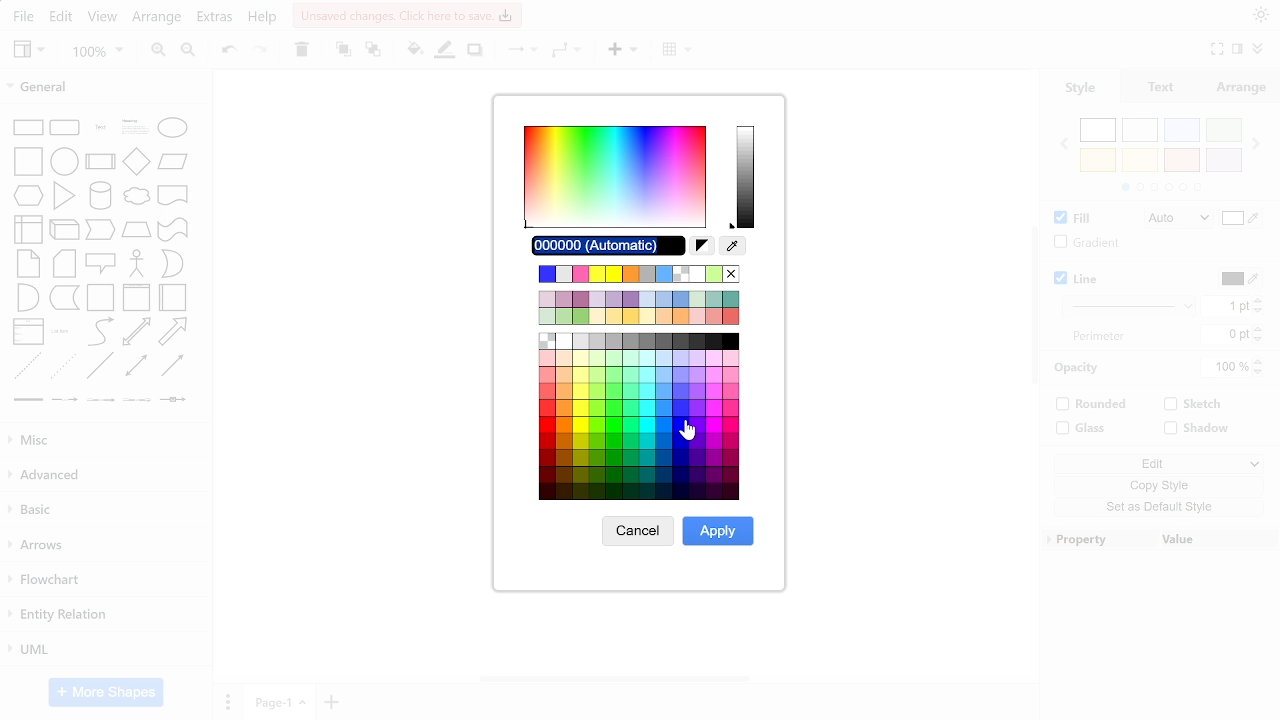 This screenshot has height=720, width=1280. I want to click on format, so click(1256, 51).